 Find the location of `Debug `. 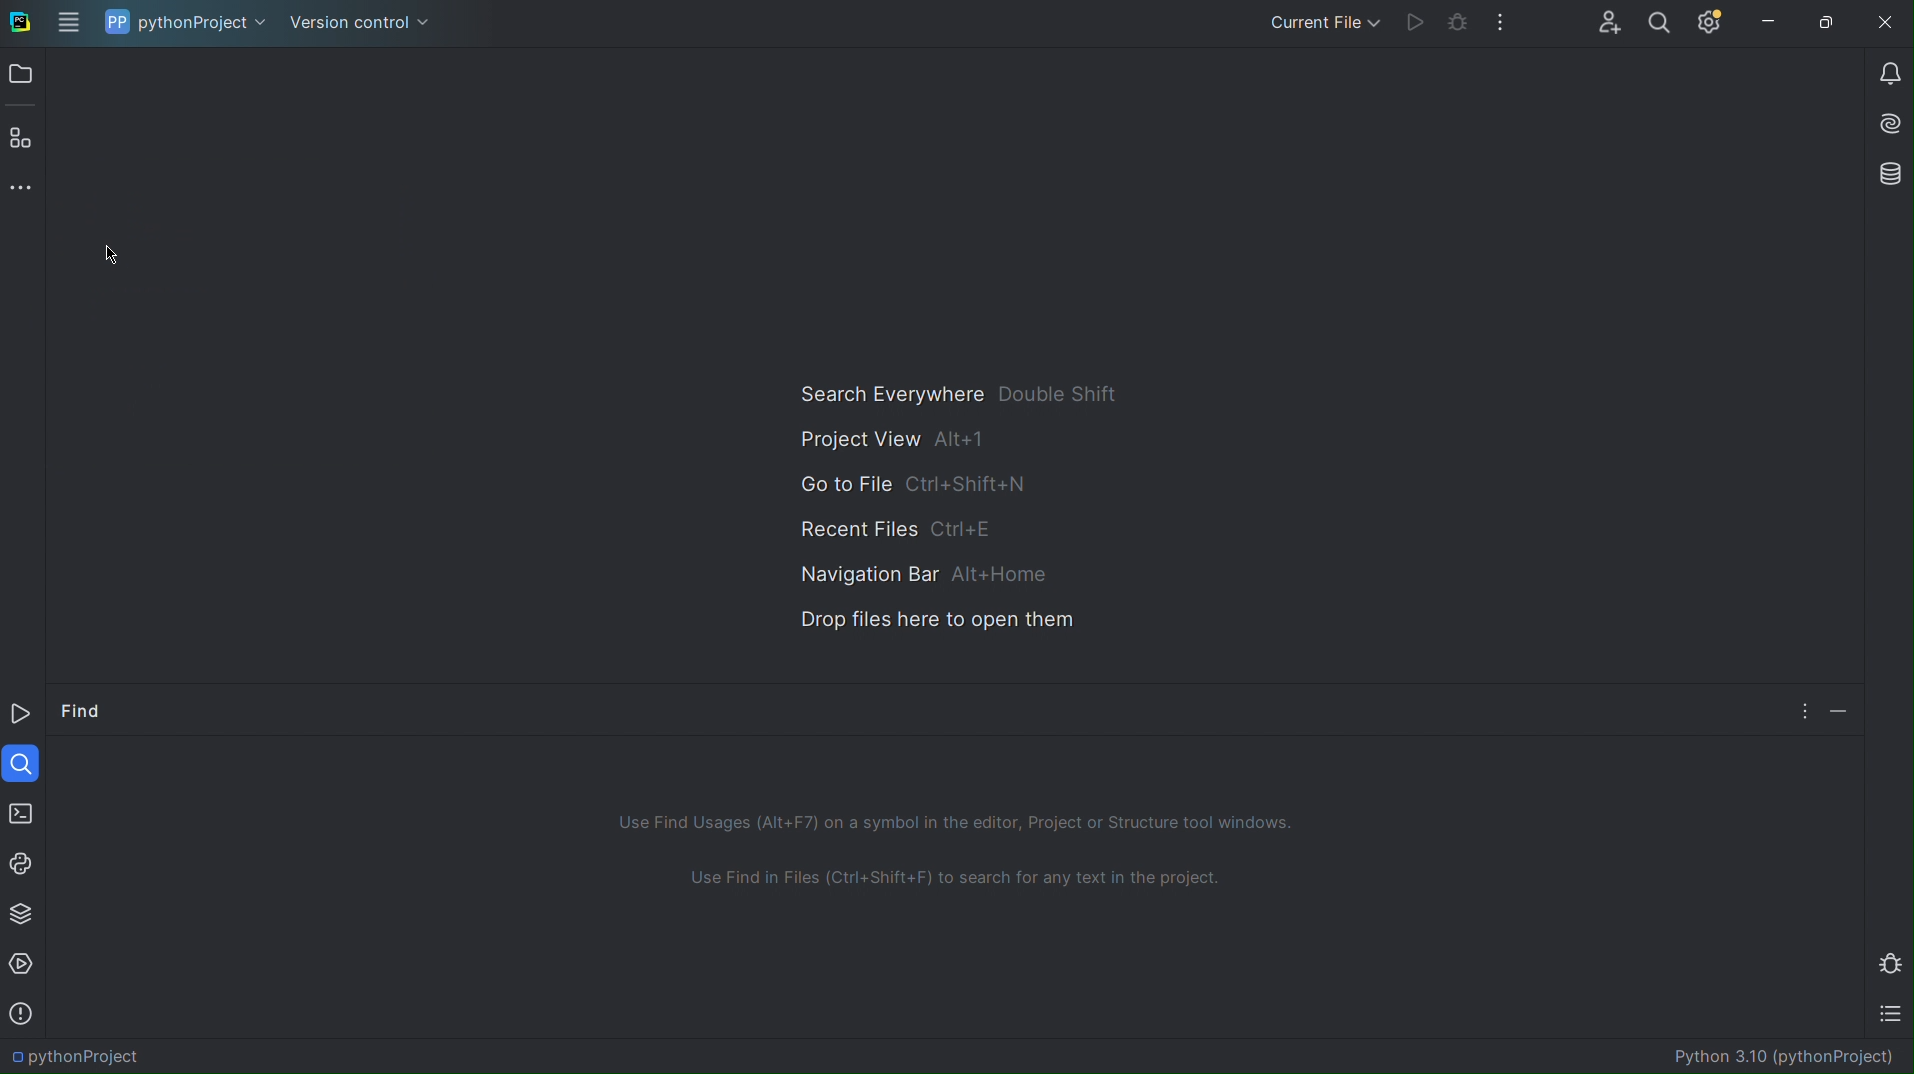

Debug  is located at coordinates (1460, 25).